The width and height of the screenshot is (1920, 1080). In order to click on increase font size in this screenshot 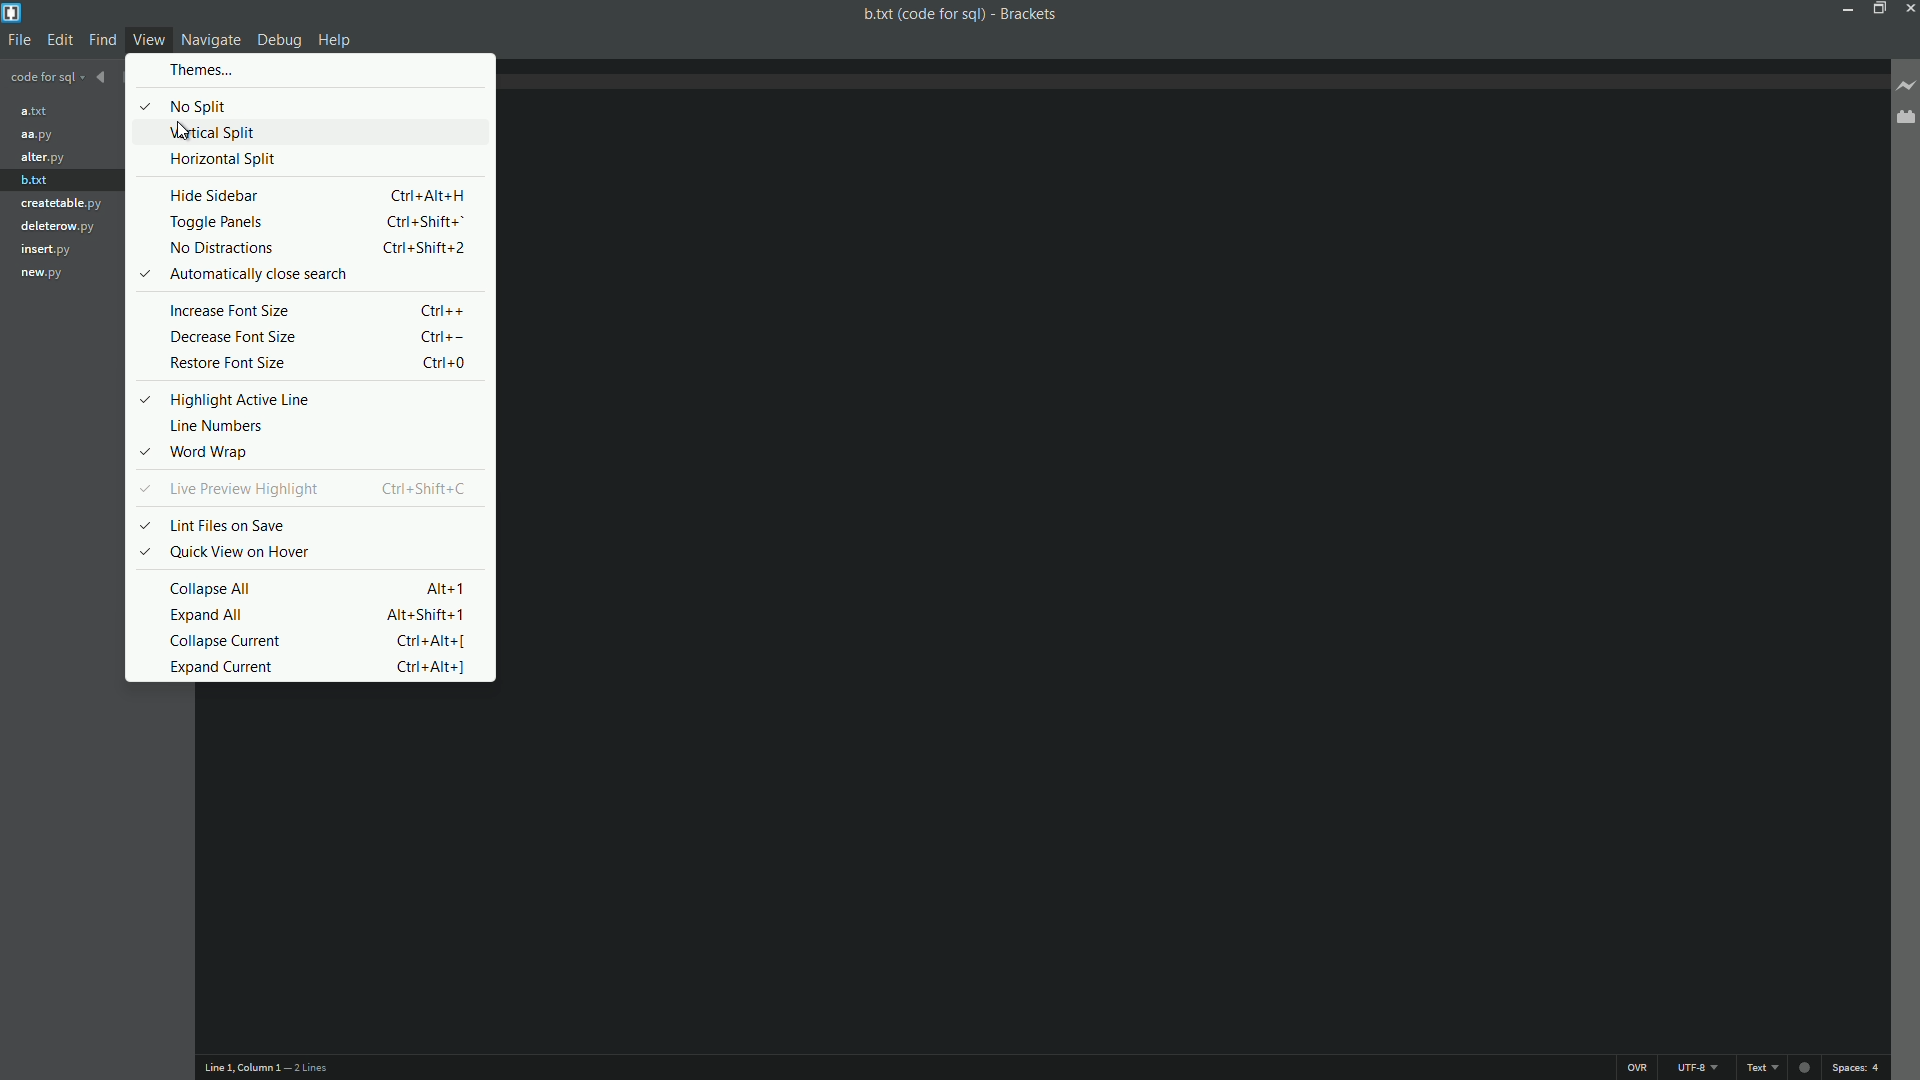, I will do `click(321, 310)`.